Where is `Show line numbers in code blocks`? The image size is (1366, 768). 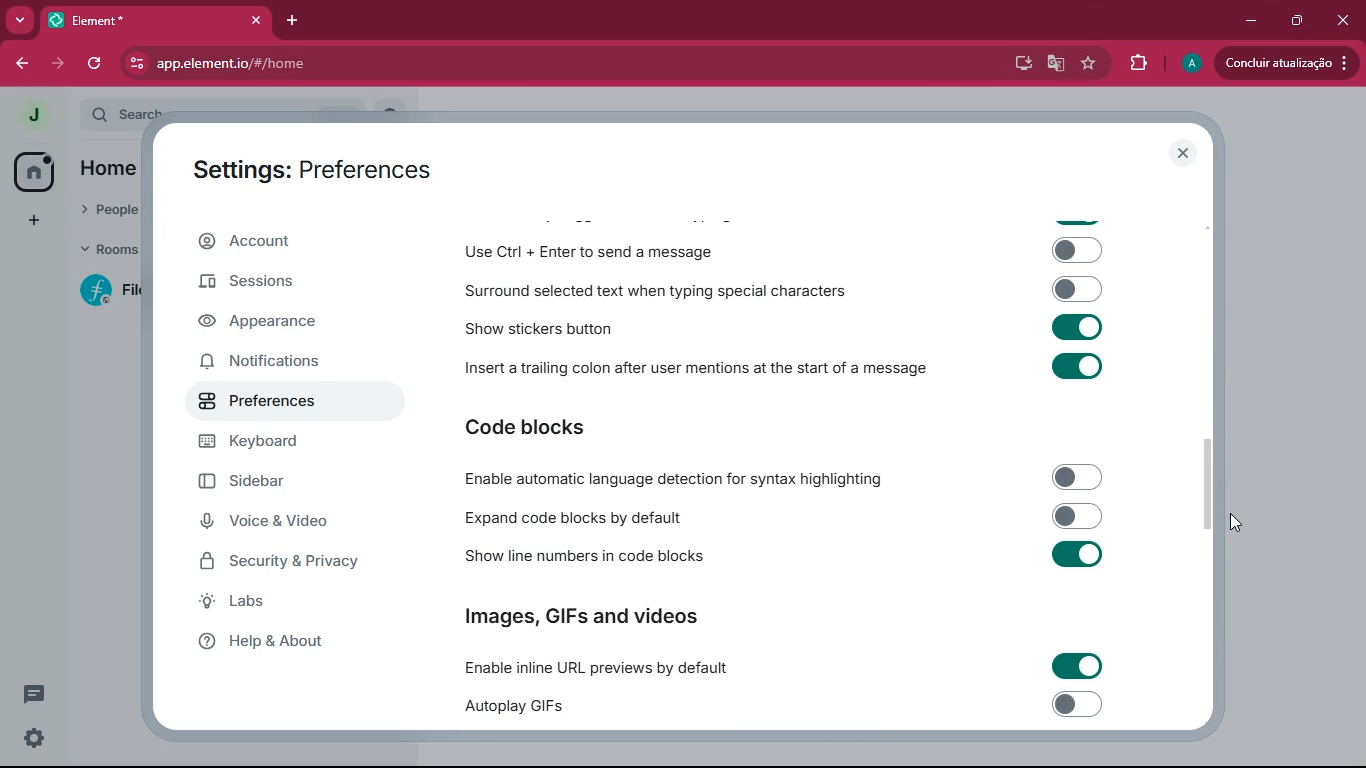
Show line numbers in code blocks is located at coordinates (781, 558).